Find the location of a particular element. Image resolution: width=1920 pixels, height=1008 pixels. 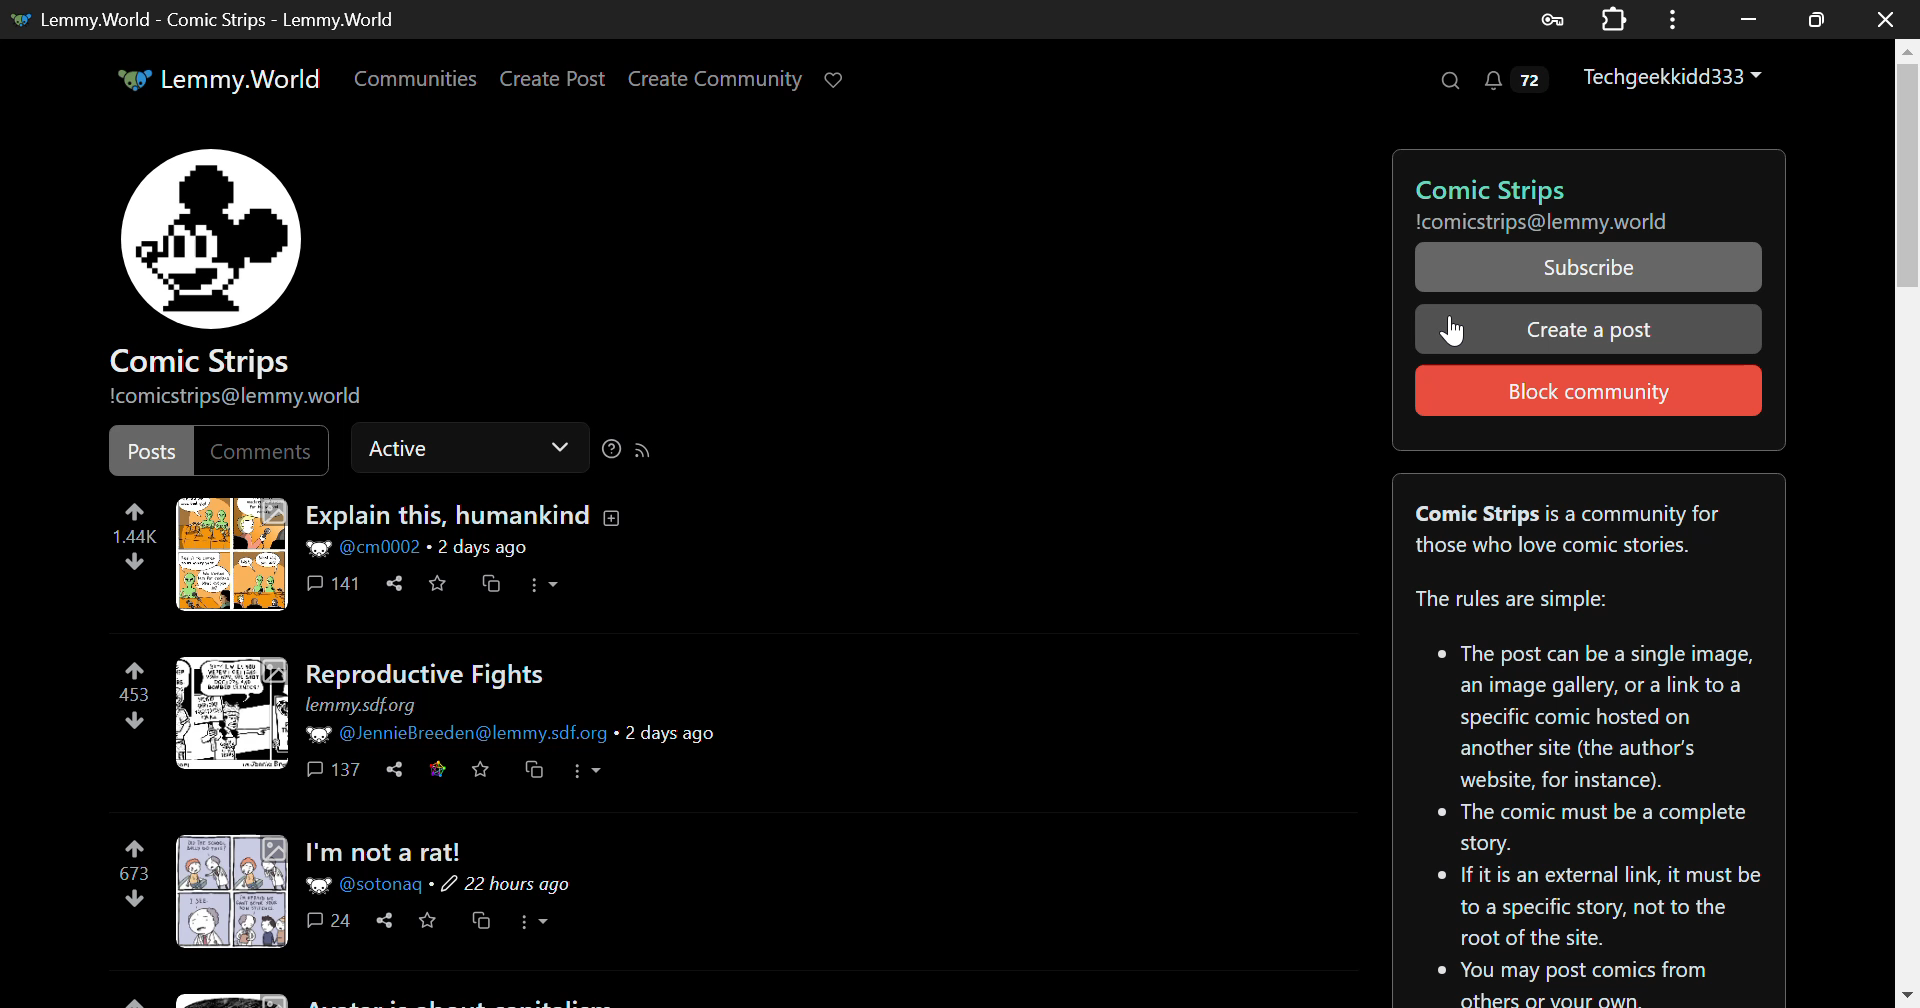

More options is located at coordinates (544, 583).